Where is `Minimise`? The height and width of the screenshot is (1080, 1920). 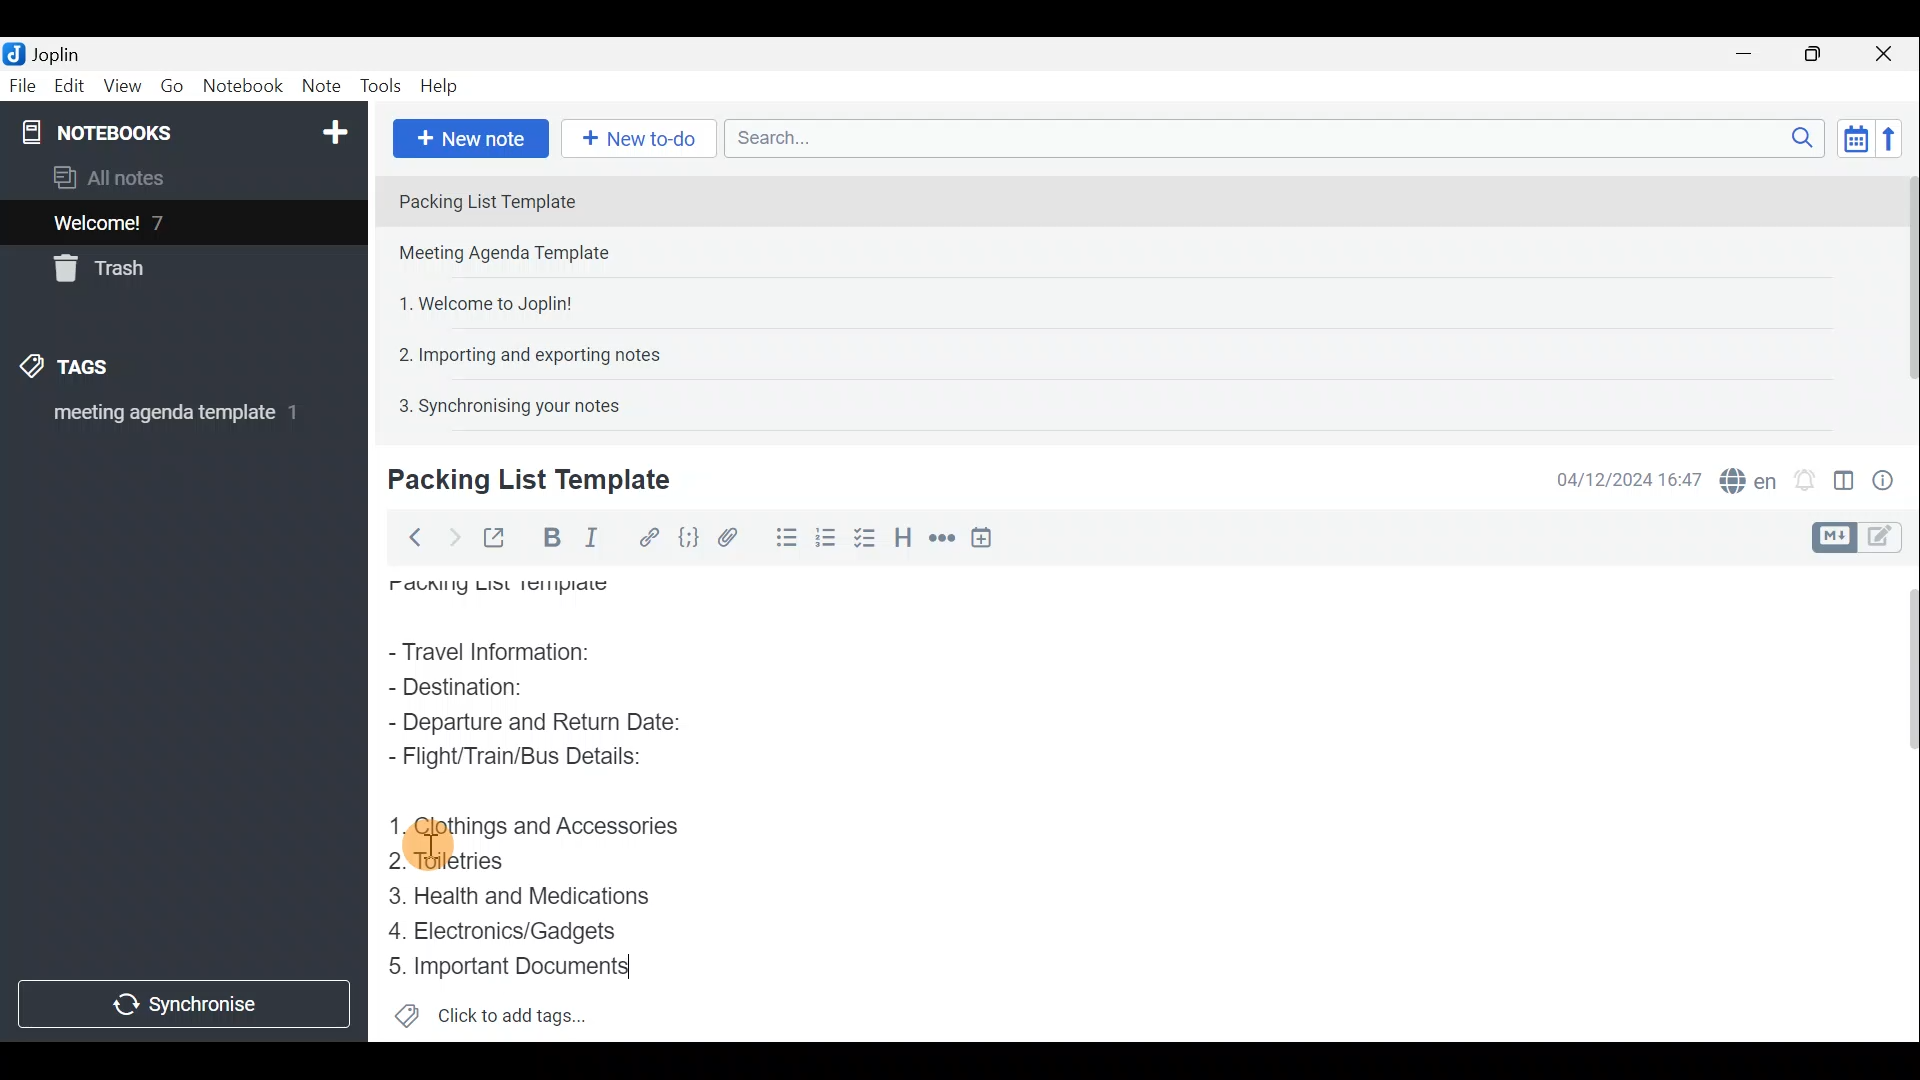 Minimise is located at coordinates (1754, 57).